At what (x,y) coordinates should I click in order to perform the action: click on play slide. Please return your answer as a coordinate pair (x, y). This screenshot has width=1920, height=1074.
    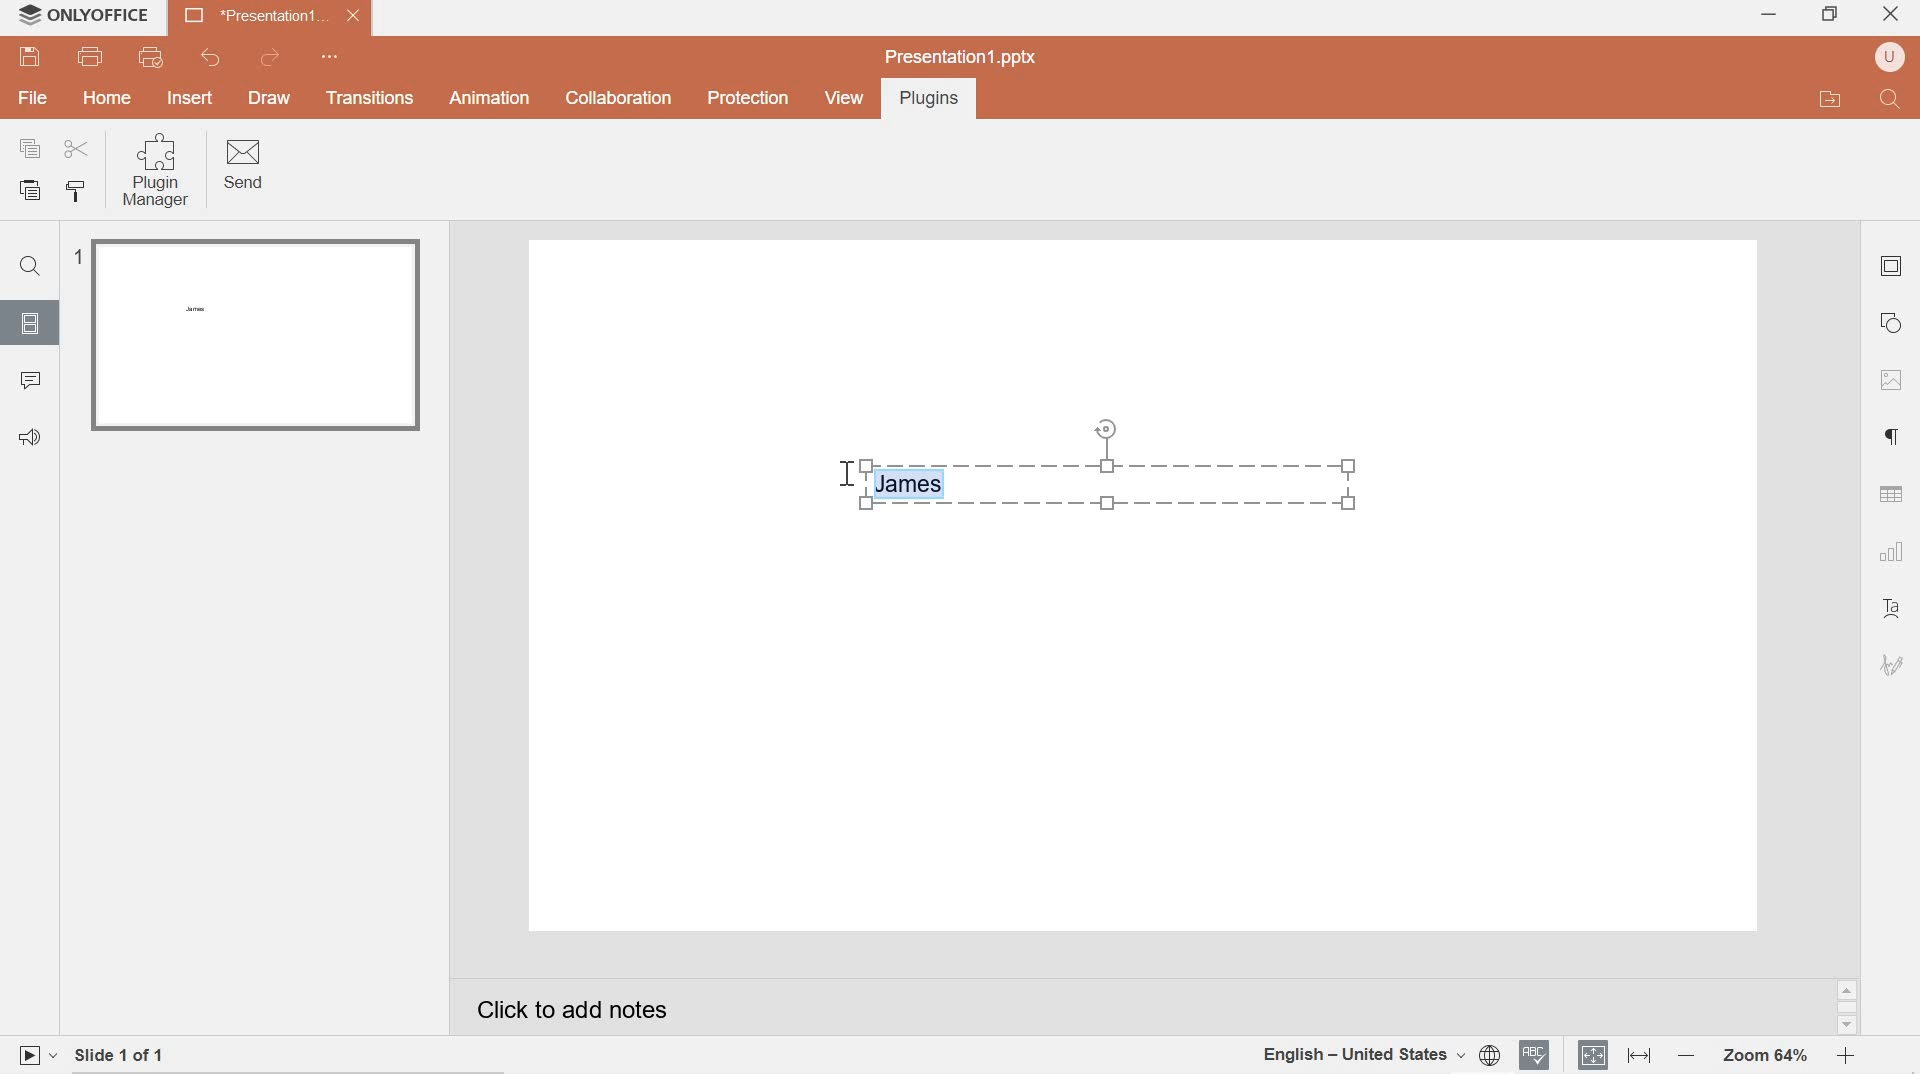
    Looking at the image, I should click on (35, 1054).